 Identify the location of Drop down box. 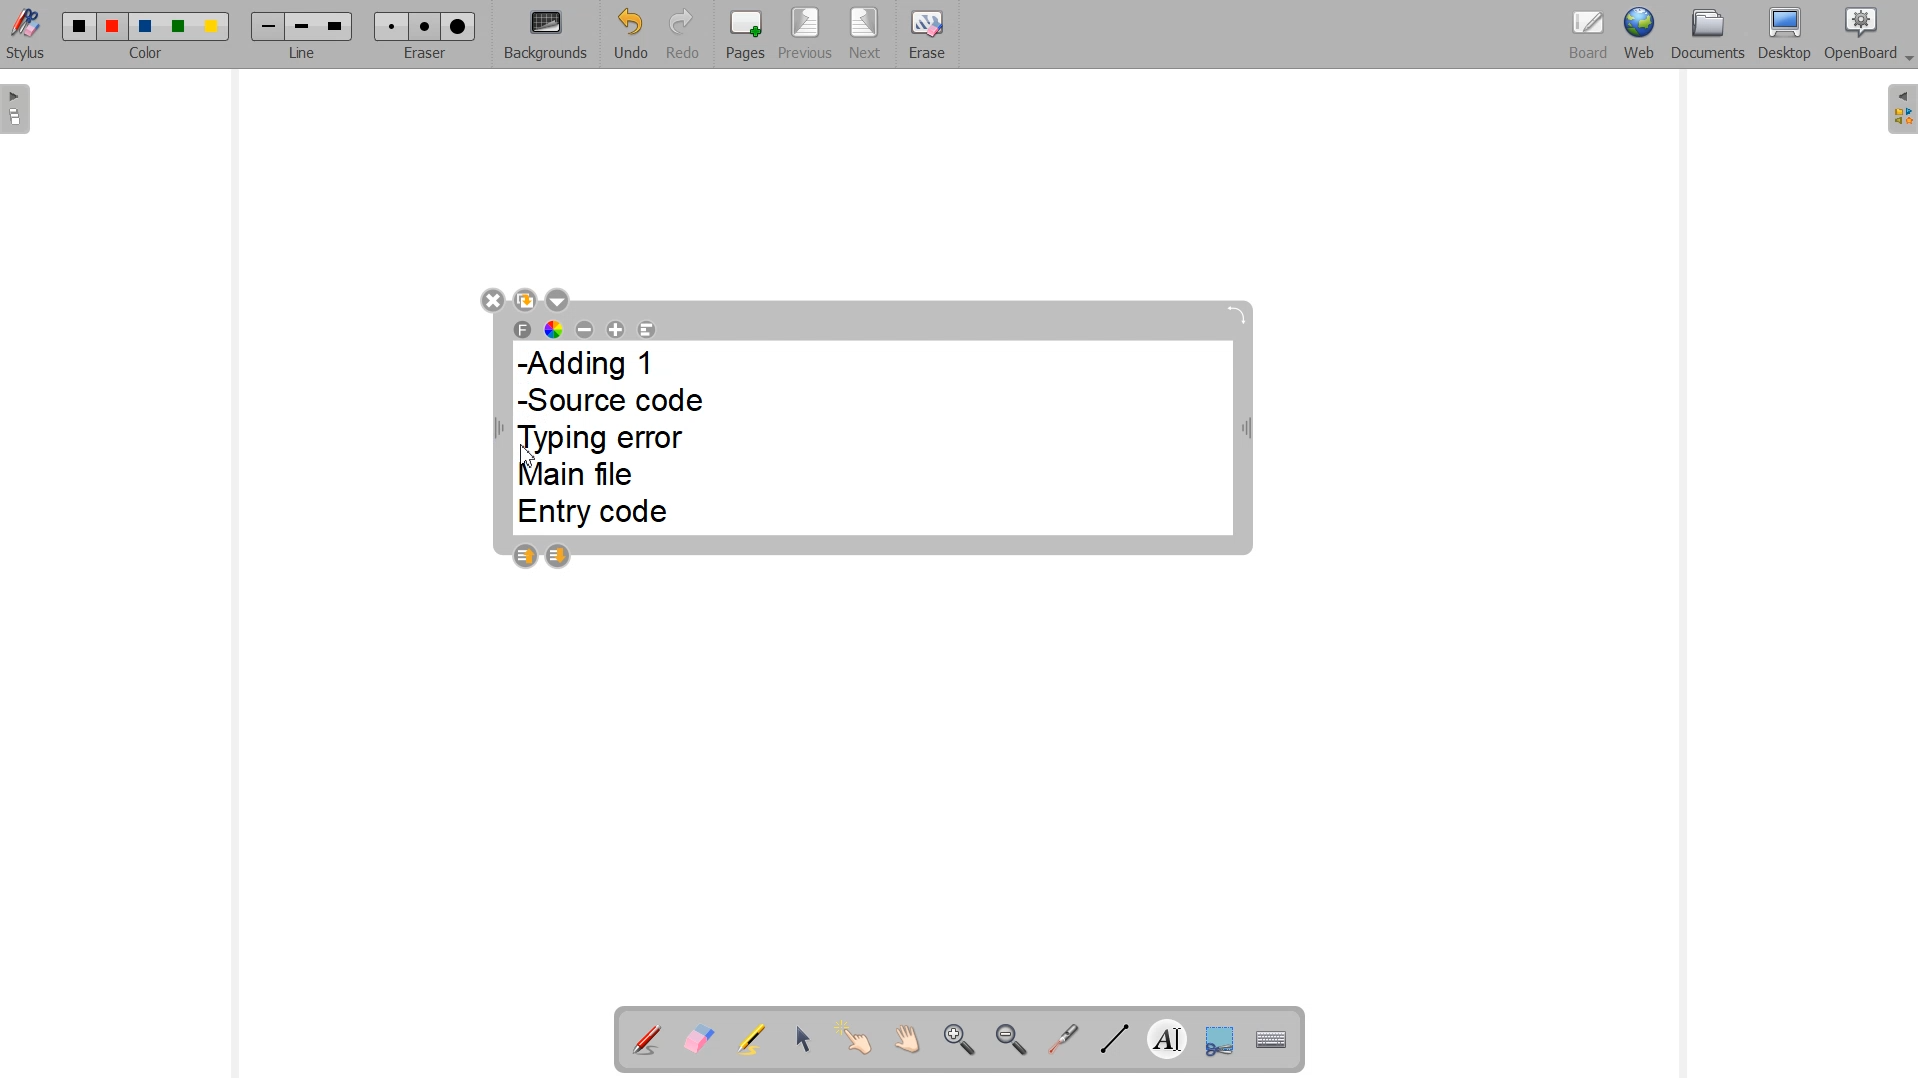
(560, 300).